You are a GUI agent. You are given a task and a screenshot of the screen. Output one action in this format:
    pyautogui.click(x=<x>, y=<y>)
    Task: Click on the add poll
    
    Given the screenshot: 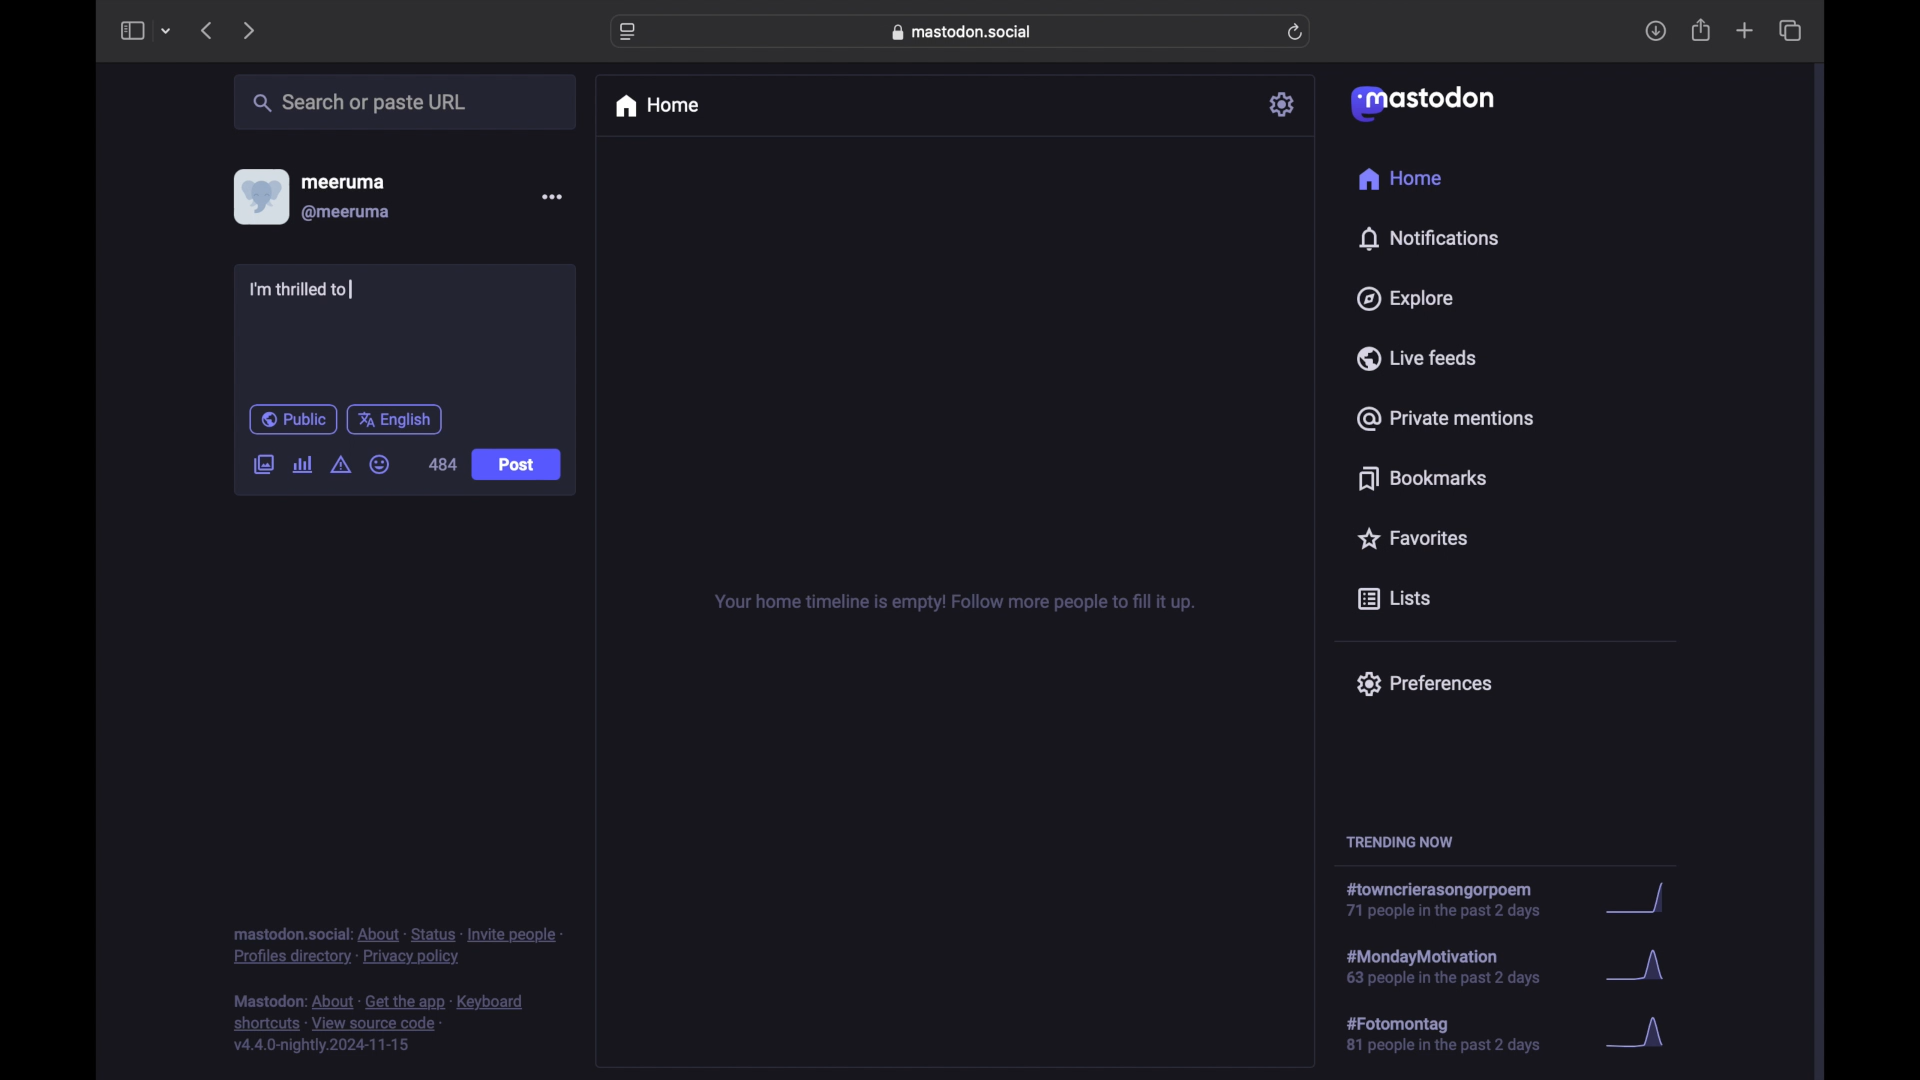 What is the action you would take?
    pyautogui.click(x=304, y=465)
    